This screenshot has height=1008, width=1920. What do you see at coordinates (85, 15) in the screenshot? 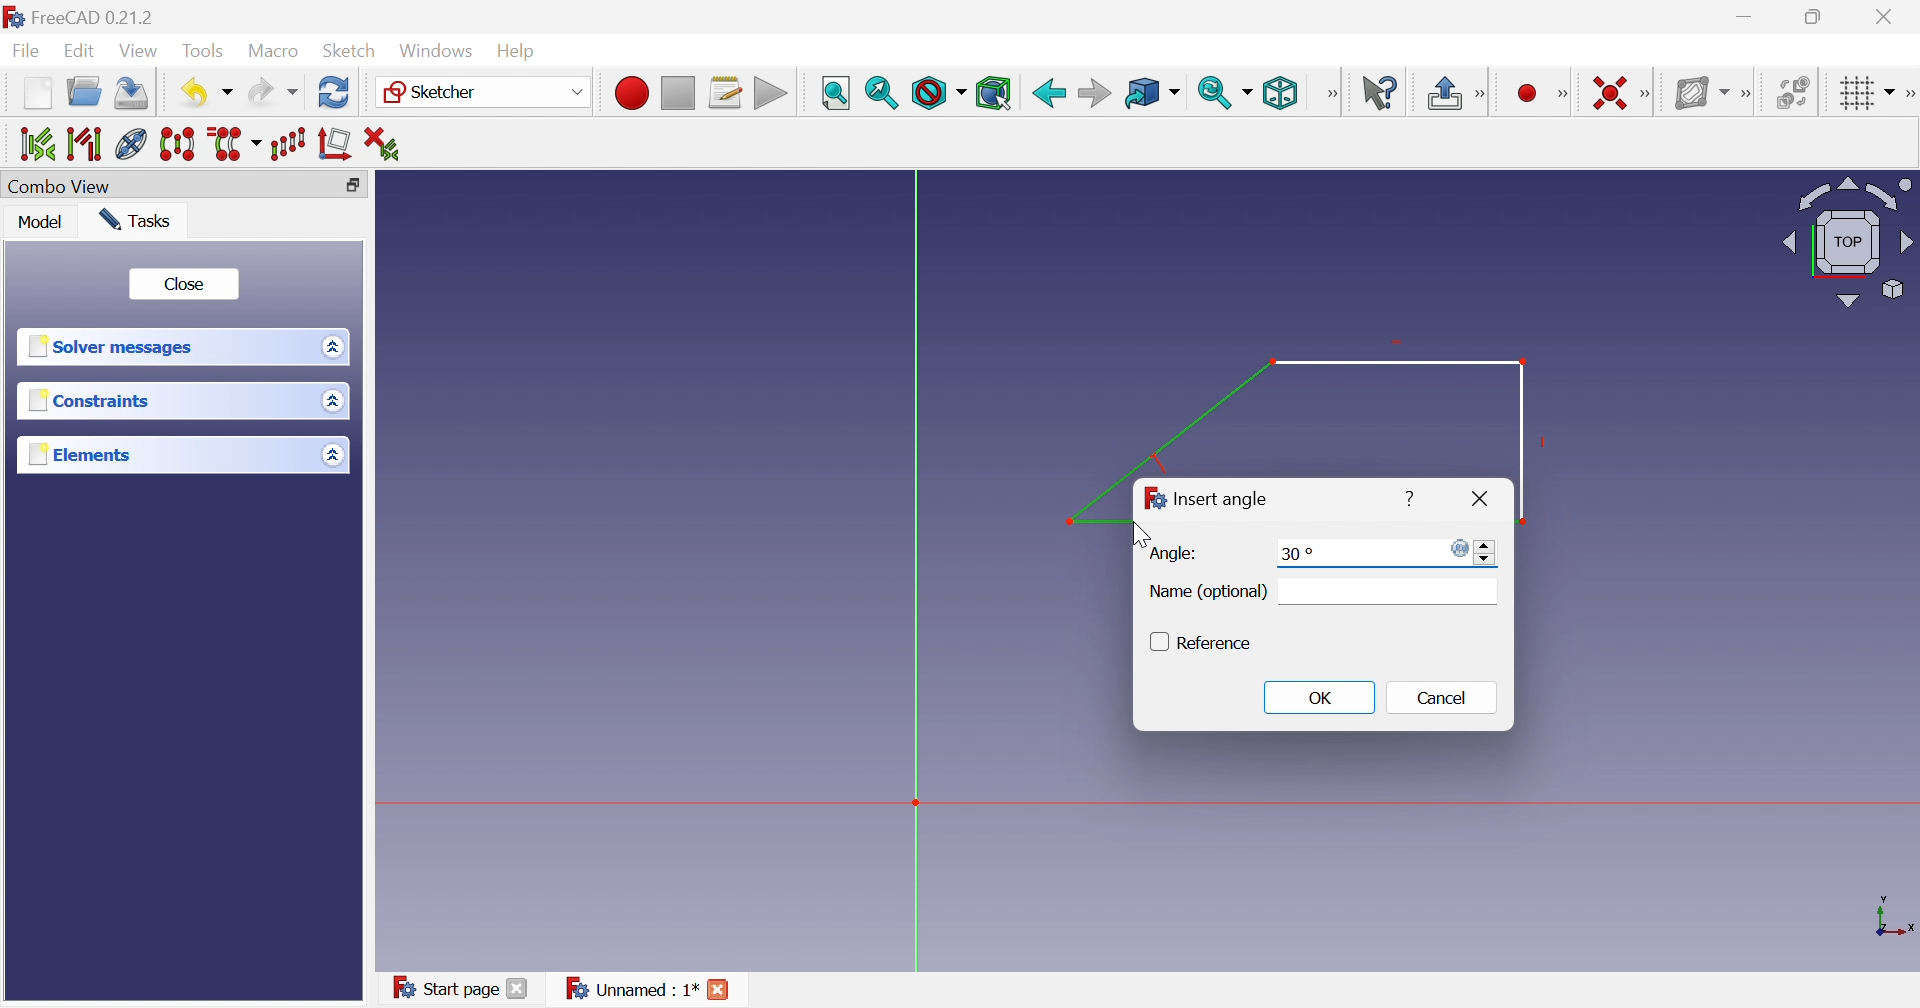
I see `FreeCAD 0.21.2` at bounding box center [85, 15].